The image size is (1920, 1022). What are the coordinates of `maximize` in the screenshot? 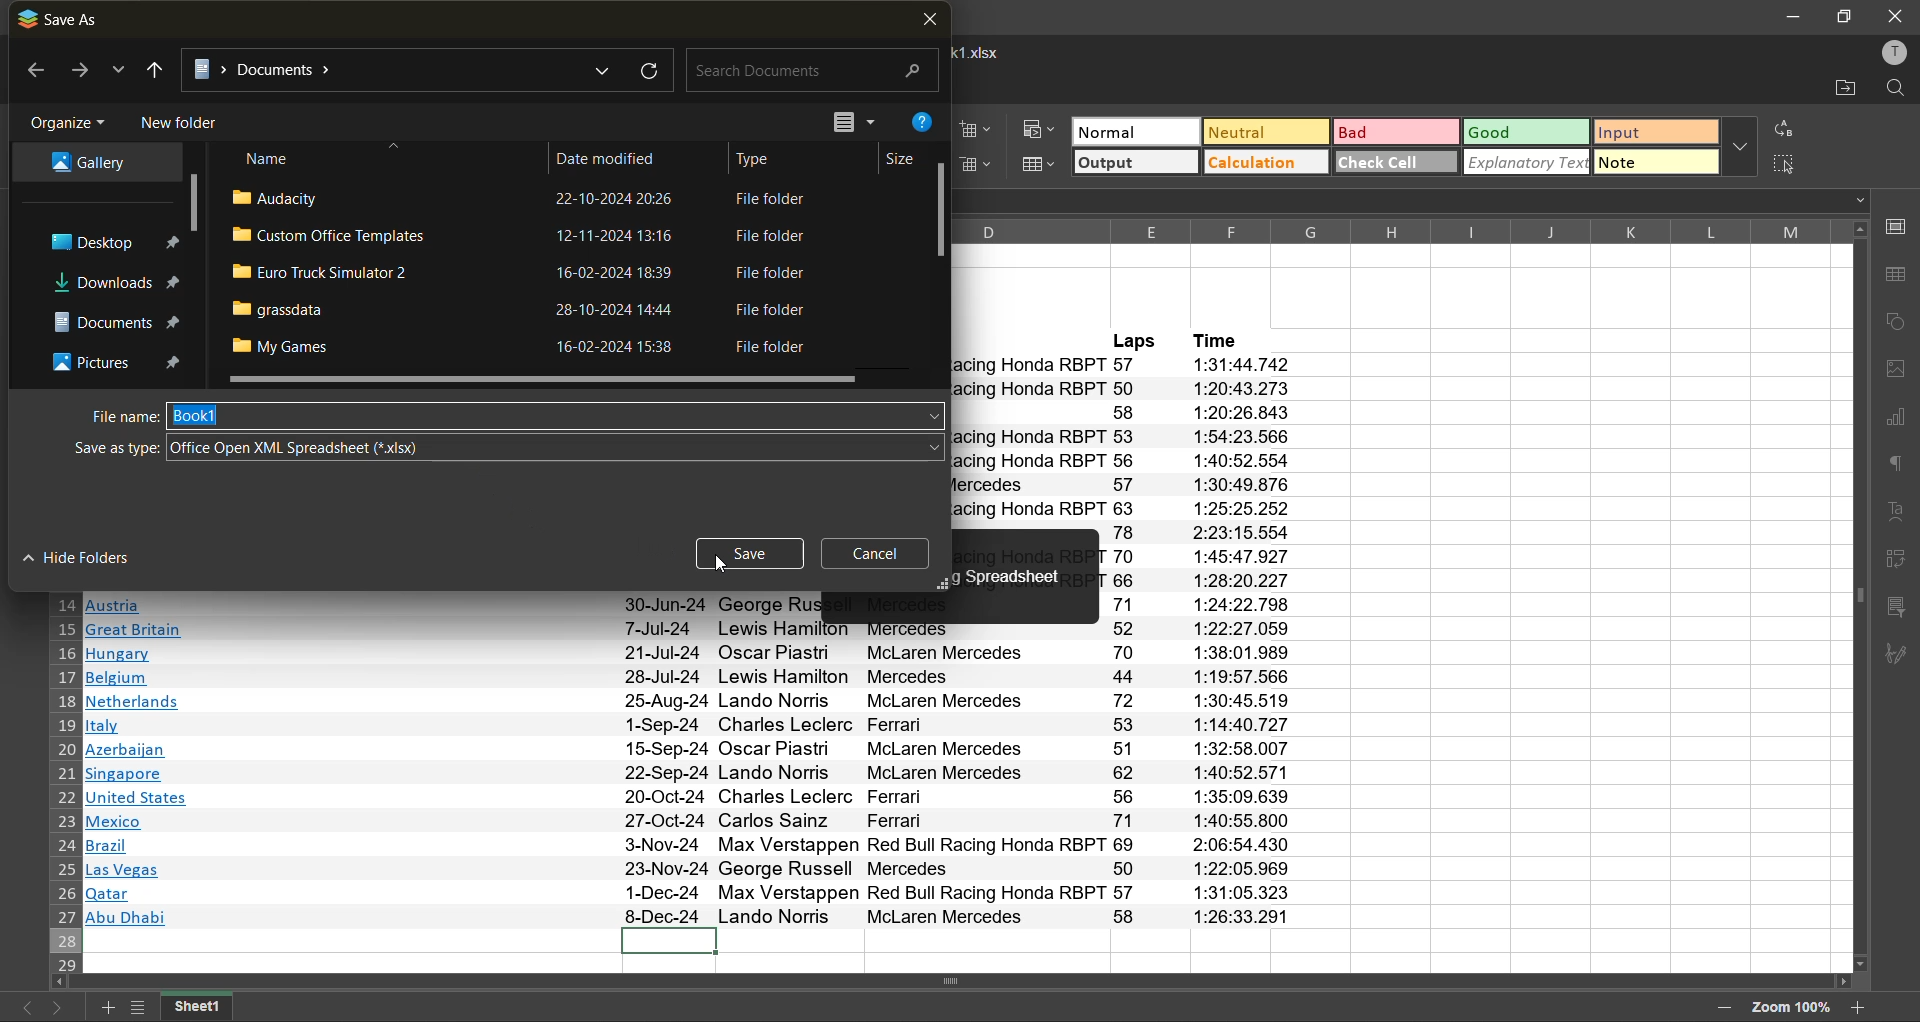 It's located at (1842, 17).